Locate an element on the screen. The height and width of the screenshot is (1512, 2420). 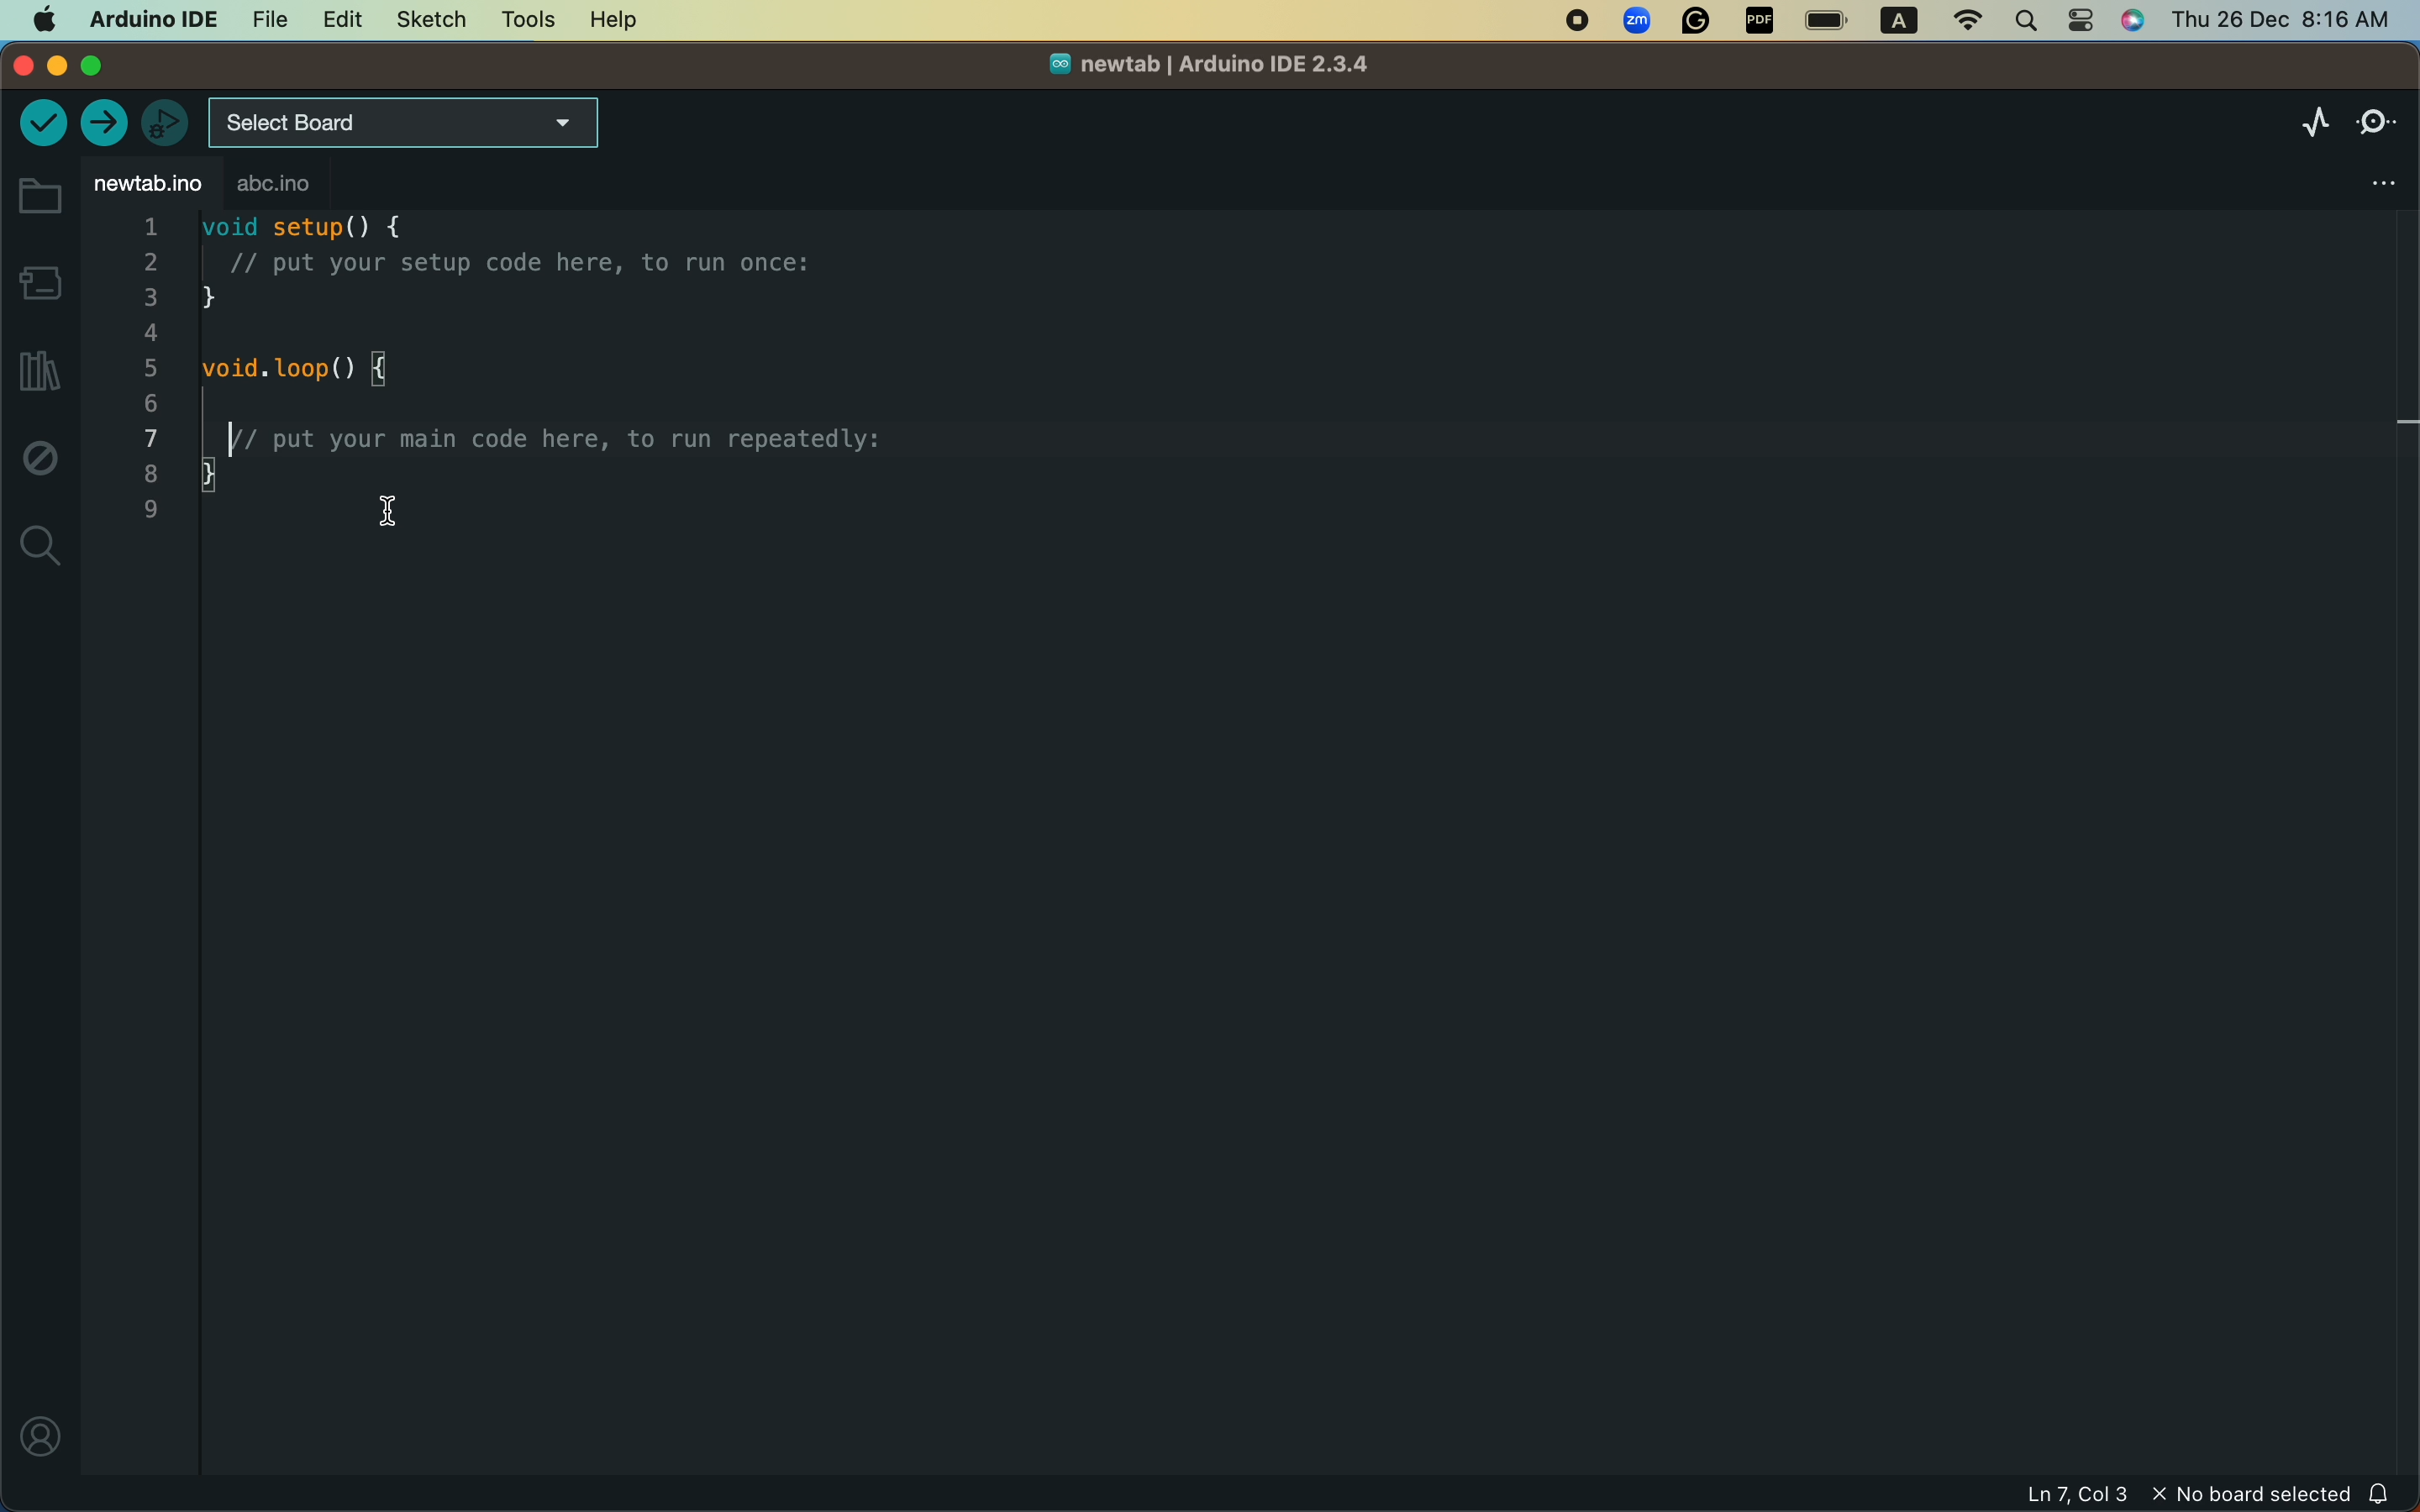
charge is located at coordinates (1828, 21).